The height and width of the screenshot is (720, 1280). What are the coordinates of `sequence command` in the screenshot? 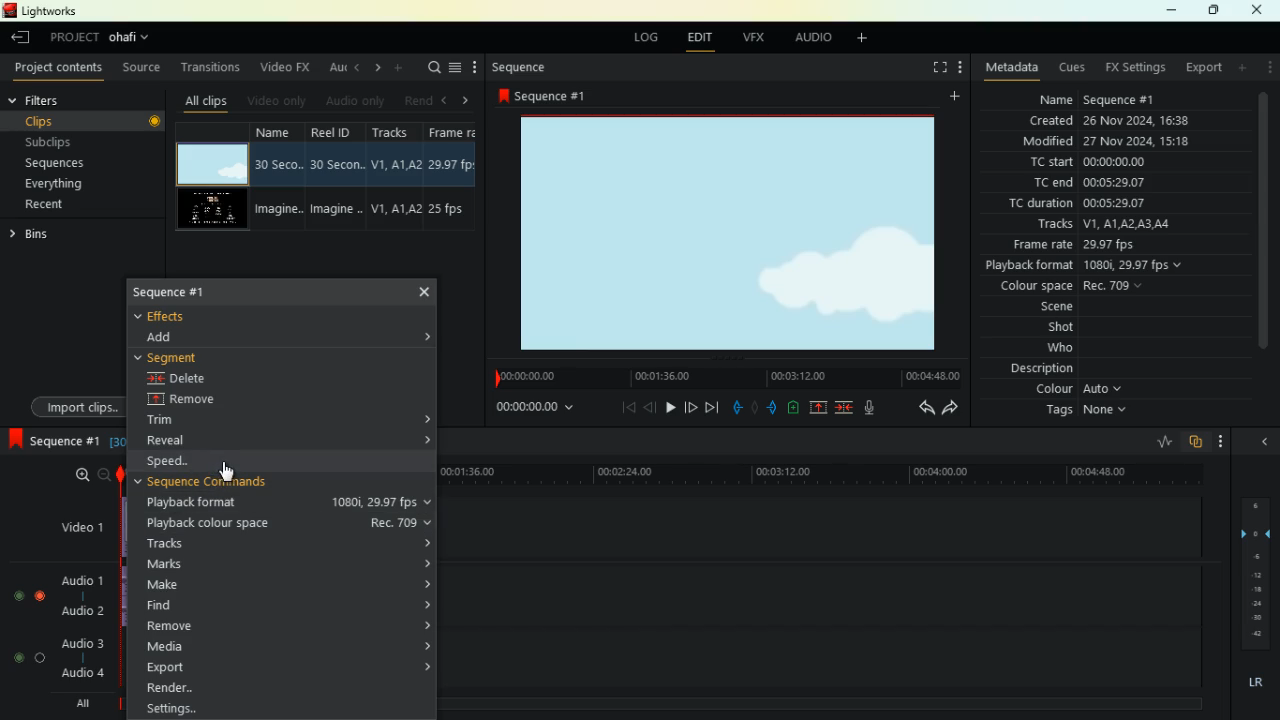 It's located at (220, 483).